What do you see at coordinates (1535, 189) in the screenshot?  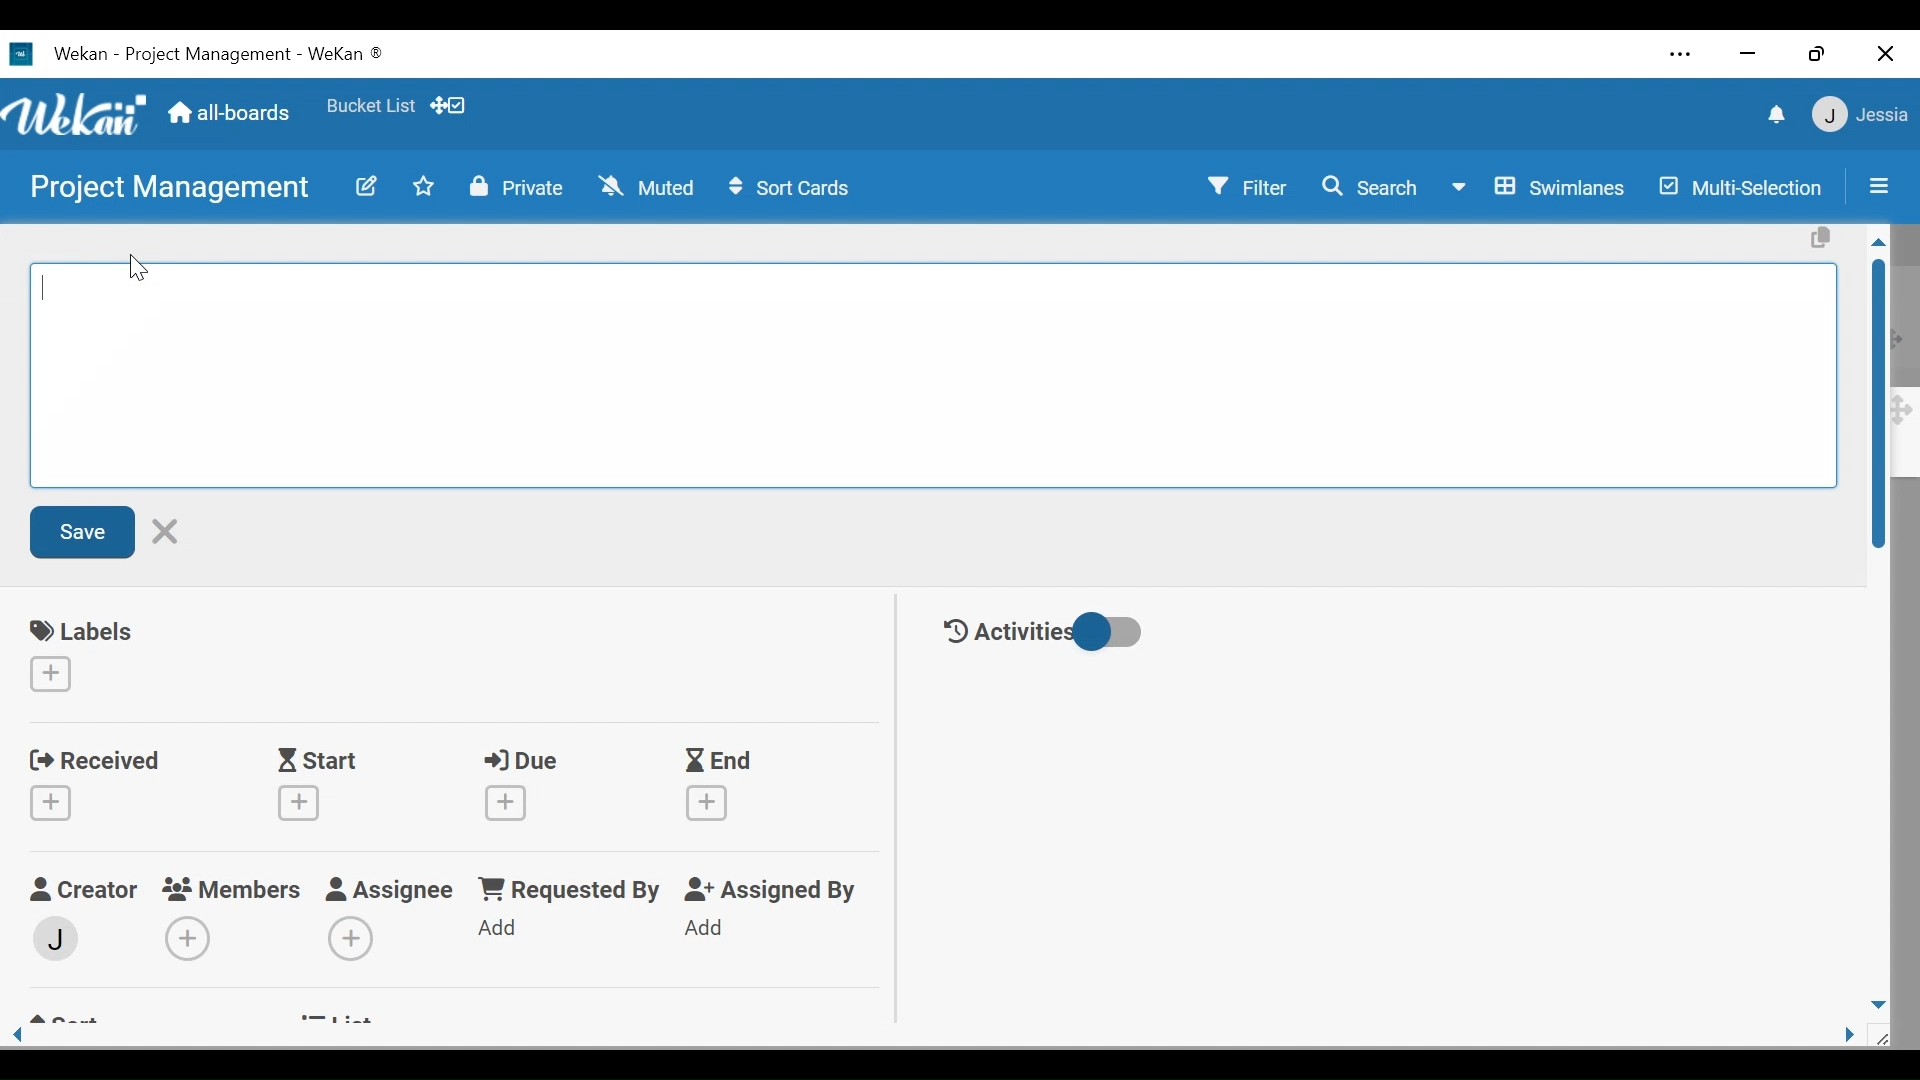 I see `Board View` at bounding box center [1535, 189].